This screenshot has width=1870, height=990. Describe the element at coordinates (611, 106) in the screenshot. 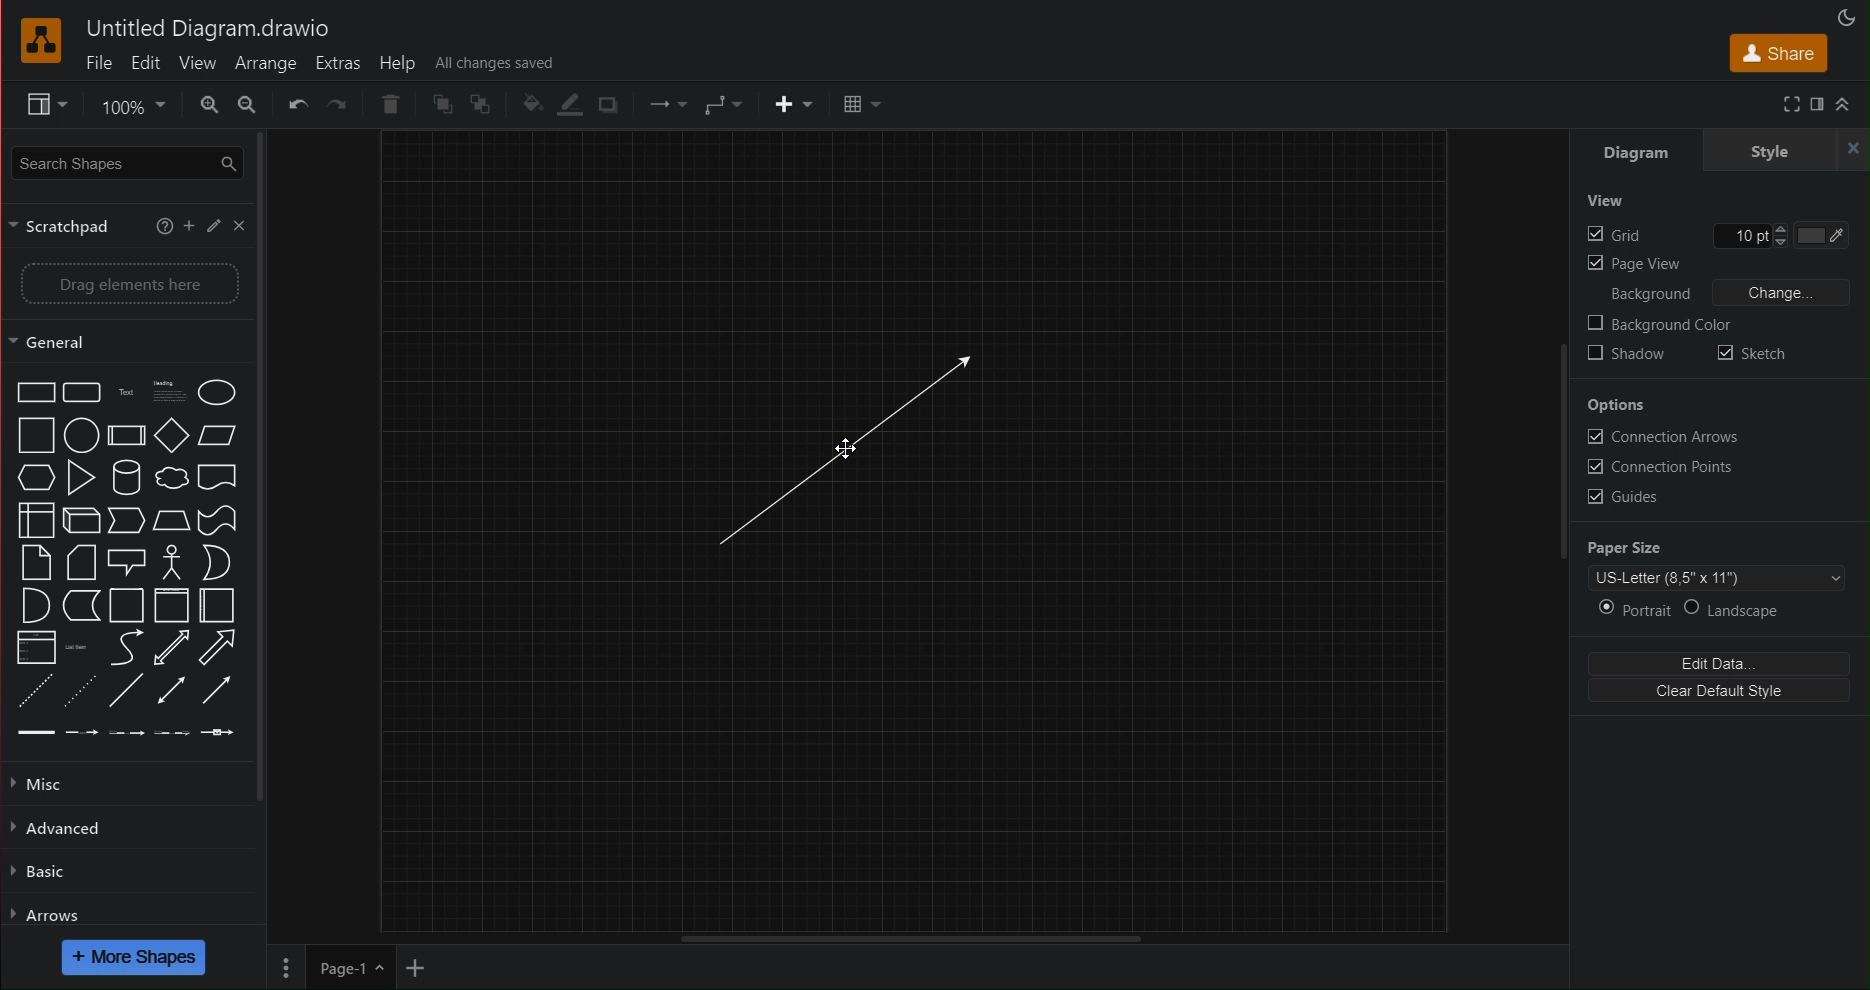

I see `Shadow` at that location.